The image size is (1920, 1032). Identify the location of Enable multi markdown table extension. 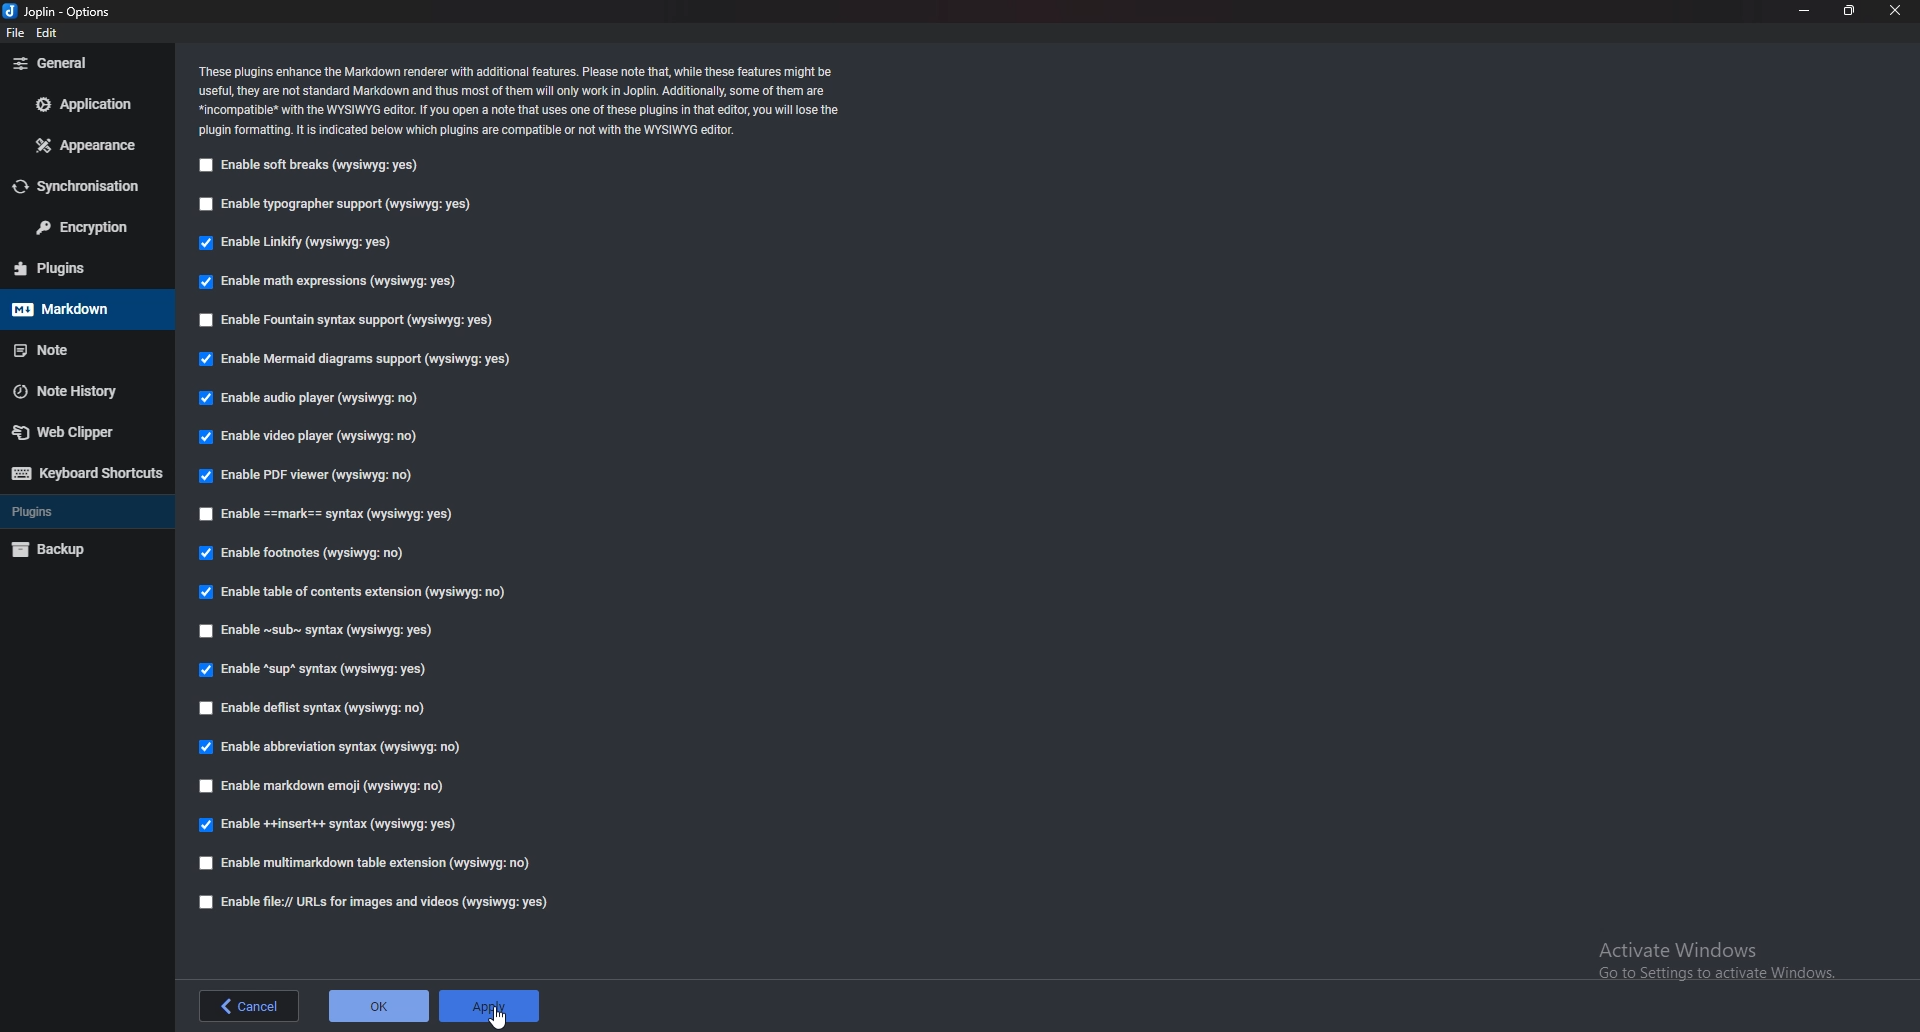
(372, 862).